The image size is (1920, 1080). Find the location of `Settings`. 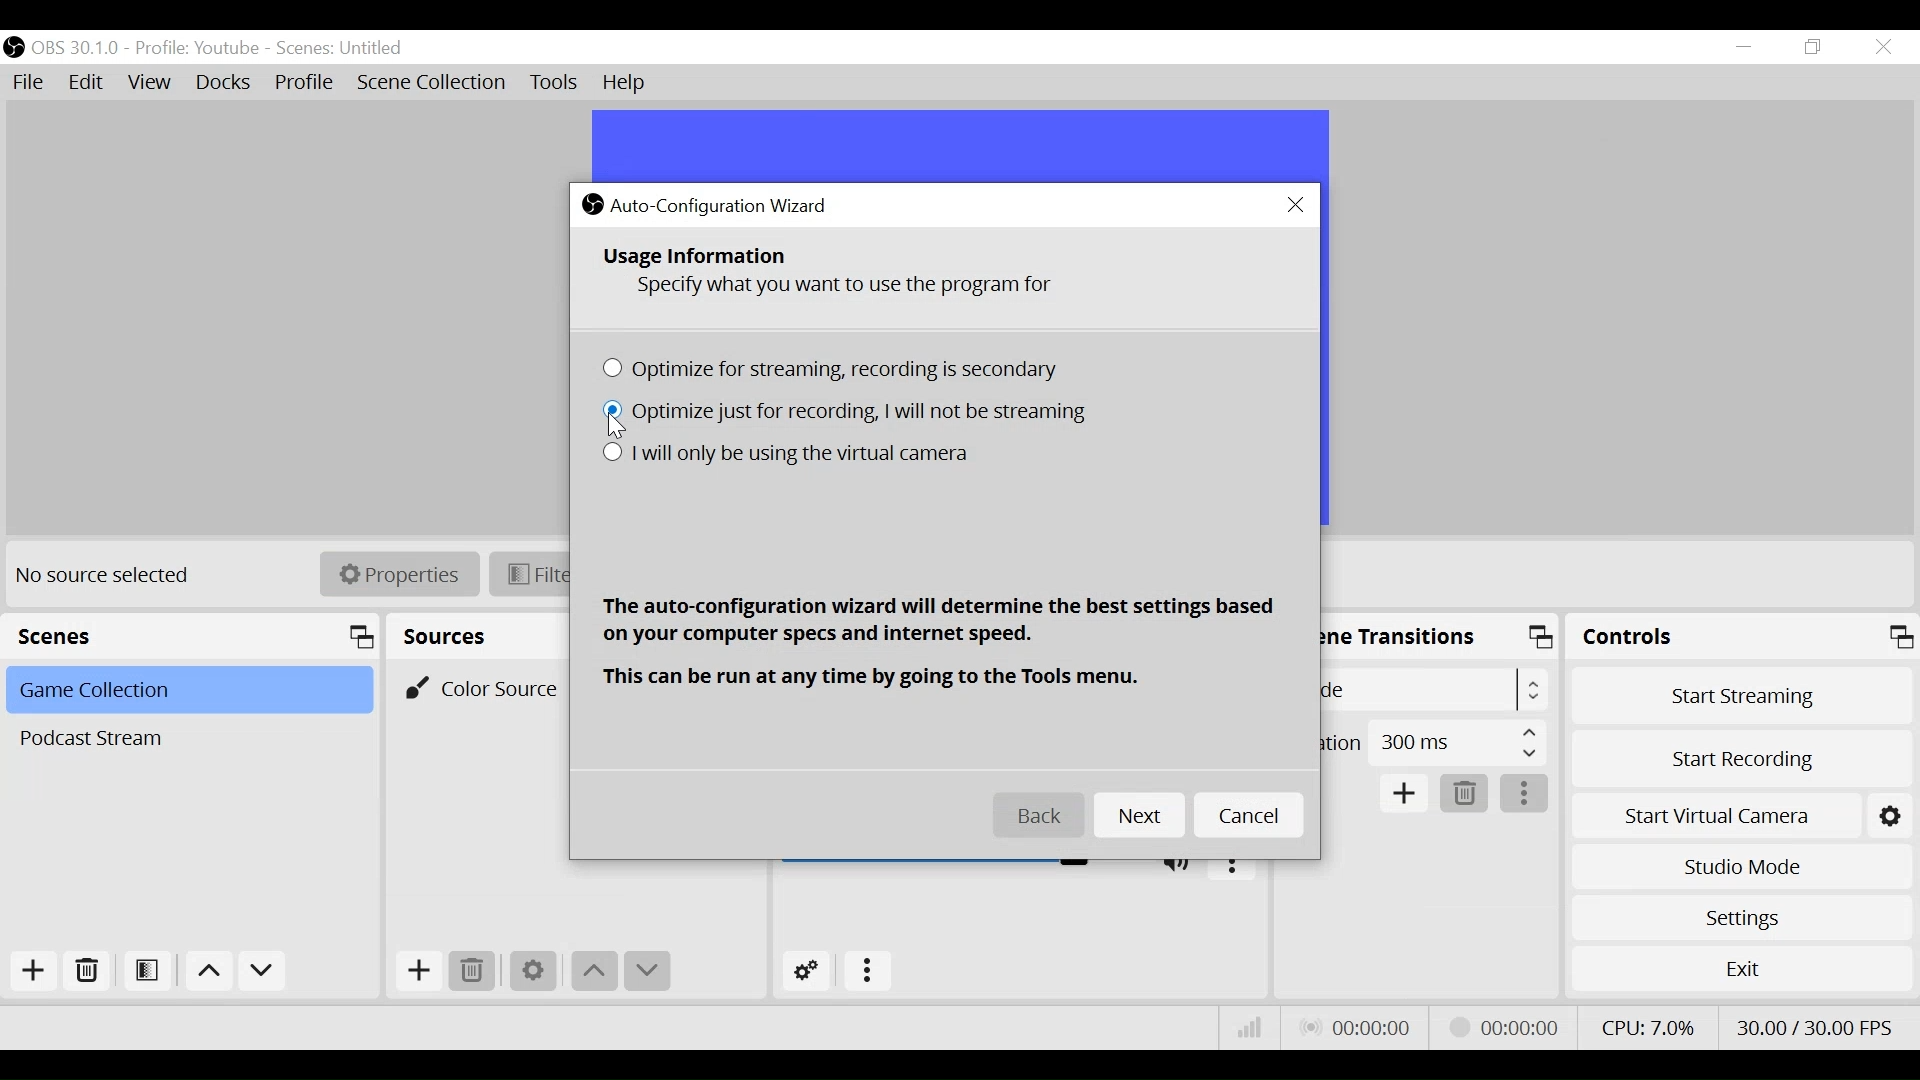

Settings is located at coordinates (1738, 918).